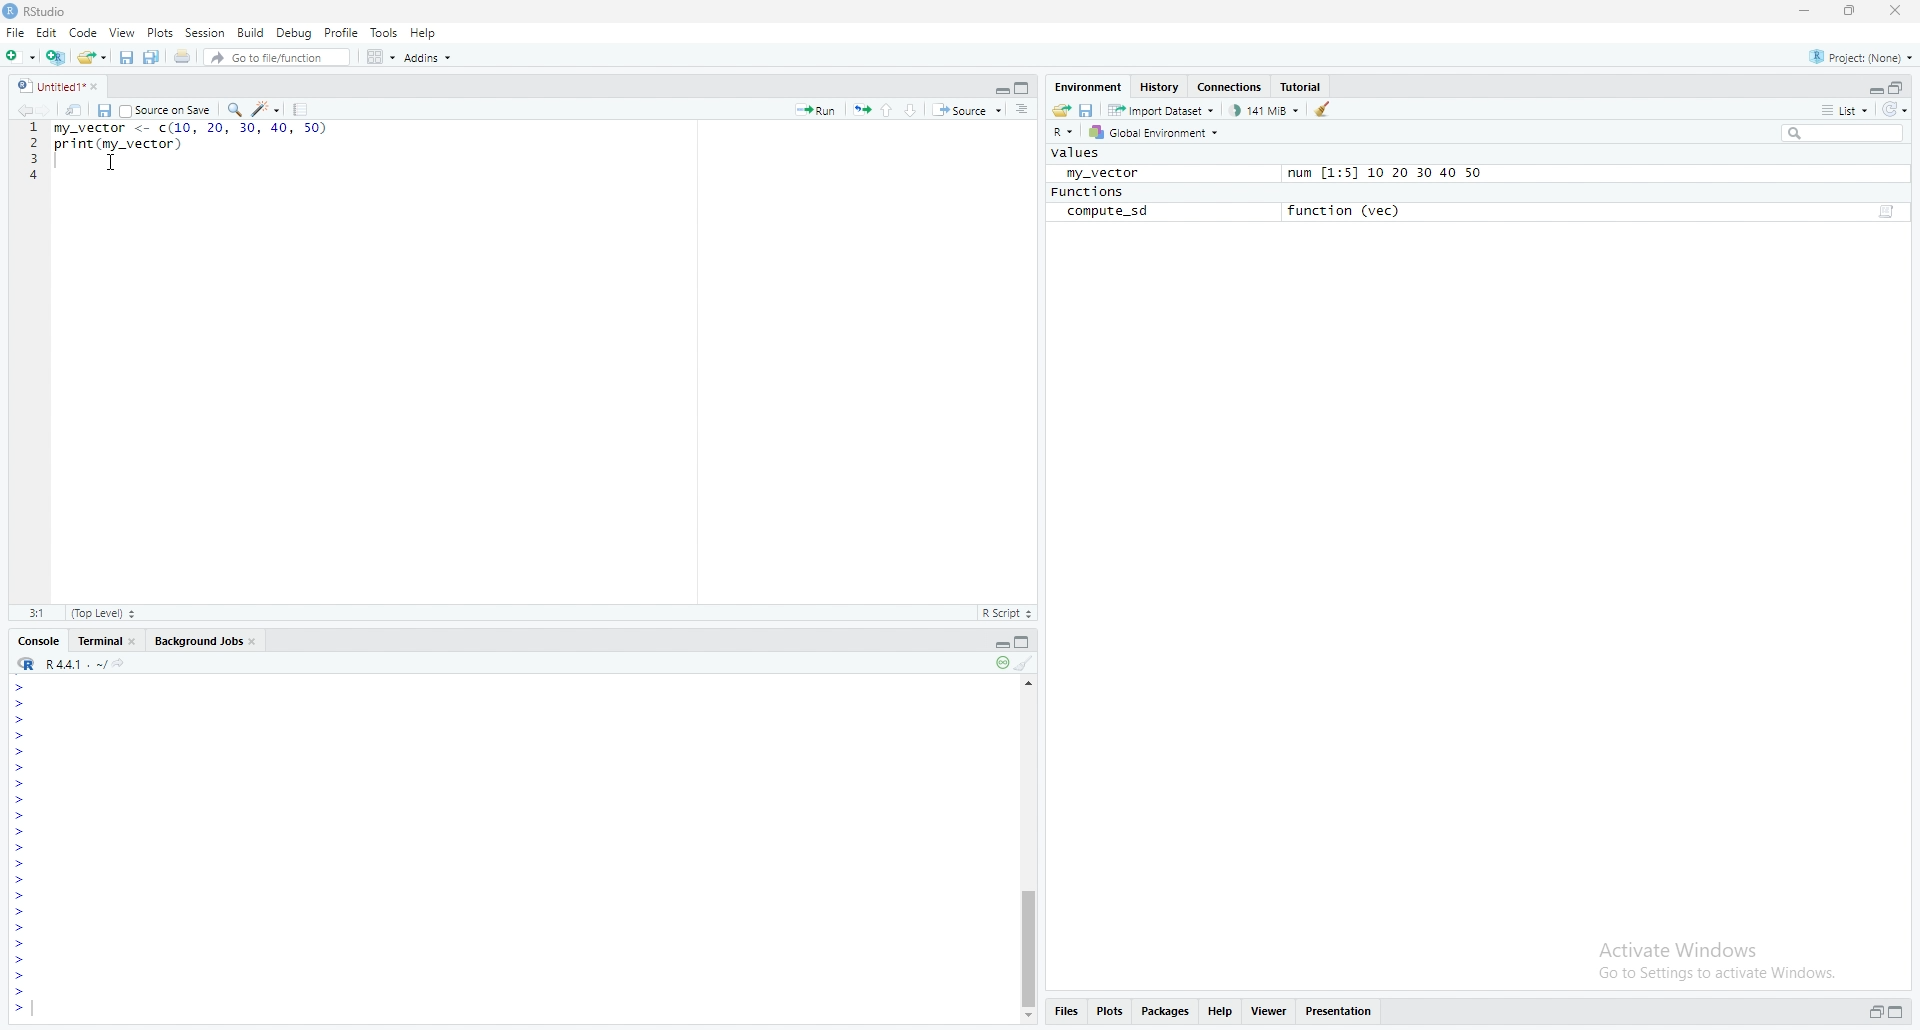  Describe the element at coordinates (76, 663) in the screenshot. I see `R4.4.1. ~/` at that location.